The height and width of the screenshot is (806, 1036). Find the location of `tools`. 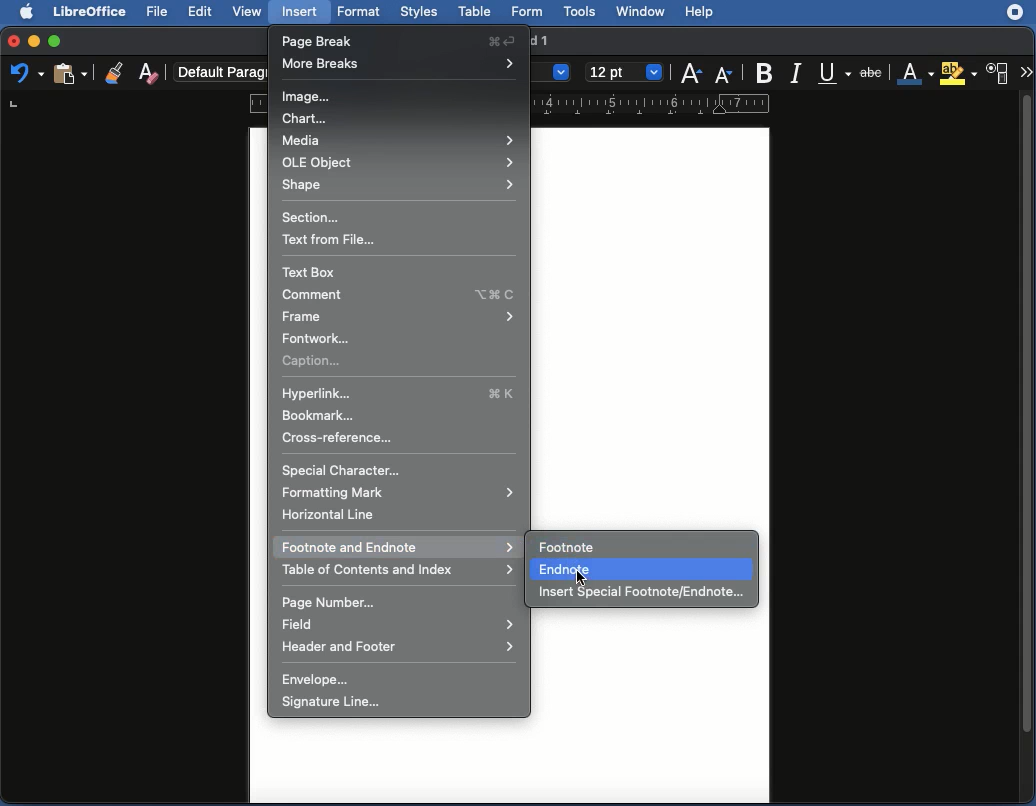

tools is located at coordinates (580, 11).